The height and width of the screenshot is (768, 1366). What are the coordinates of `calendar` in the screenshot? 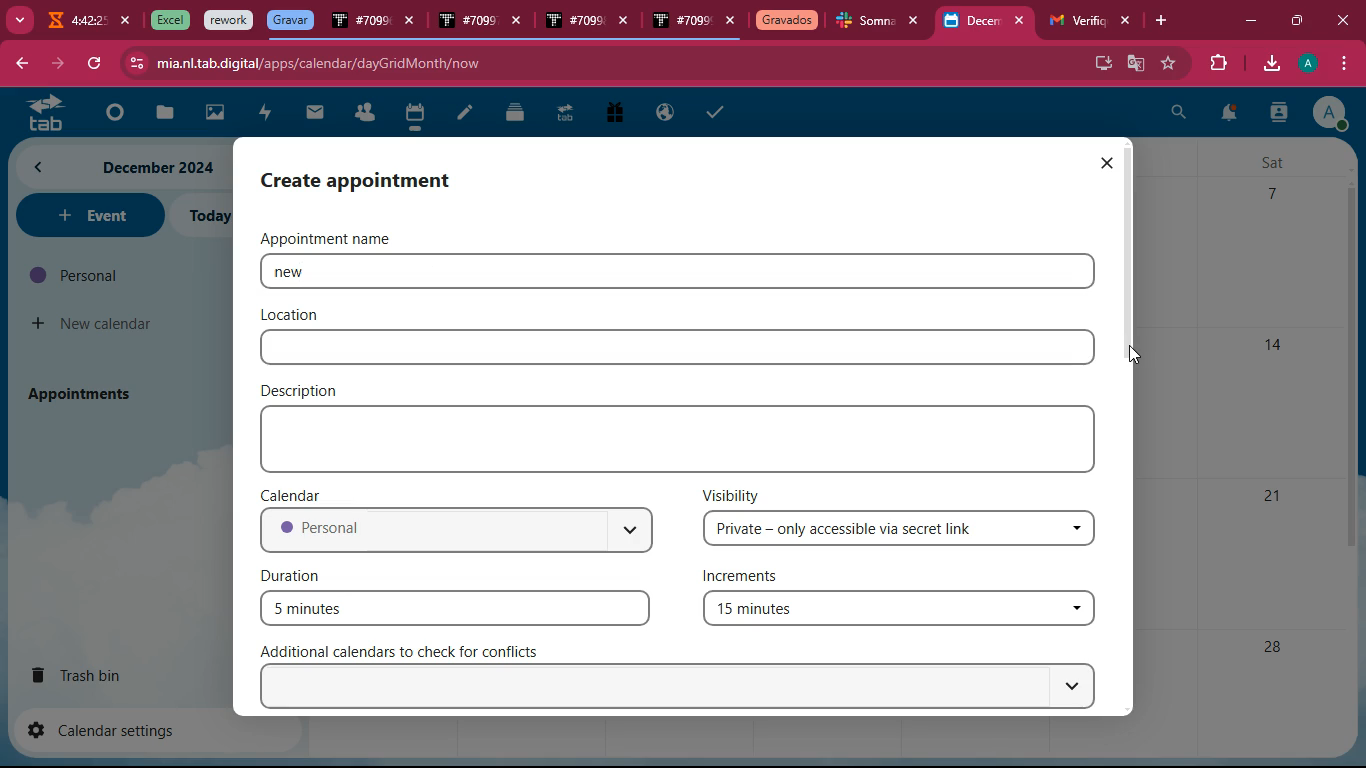 It's located at (296, 494).